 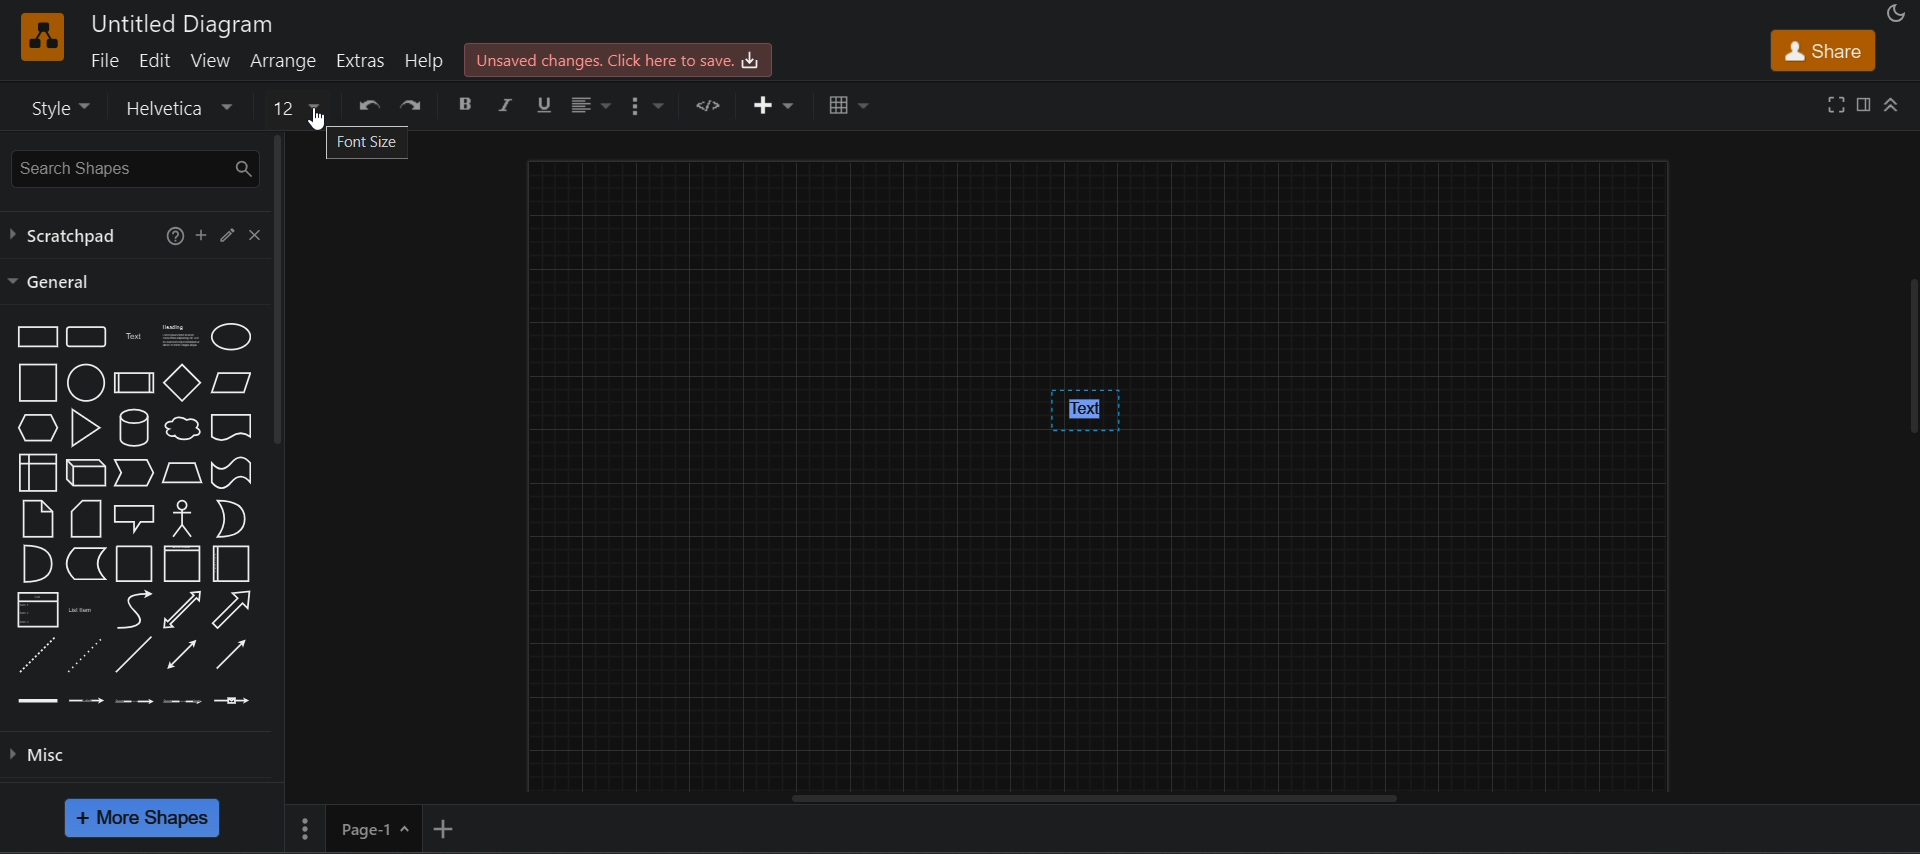 What do you see at coordinates (1891, 104) in the screenshot?
I see `collapase/expand` at bounding box center [1891, 104].